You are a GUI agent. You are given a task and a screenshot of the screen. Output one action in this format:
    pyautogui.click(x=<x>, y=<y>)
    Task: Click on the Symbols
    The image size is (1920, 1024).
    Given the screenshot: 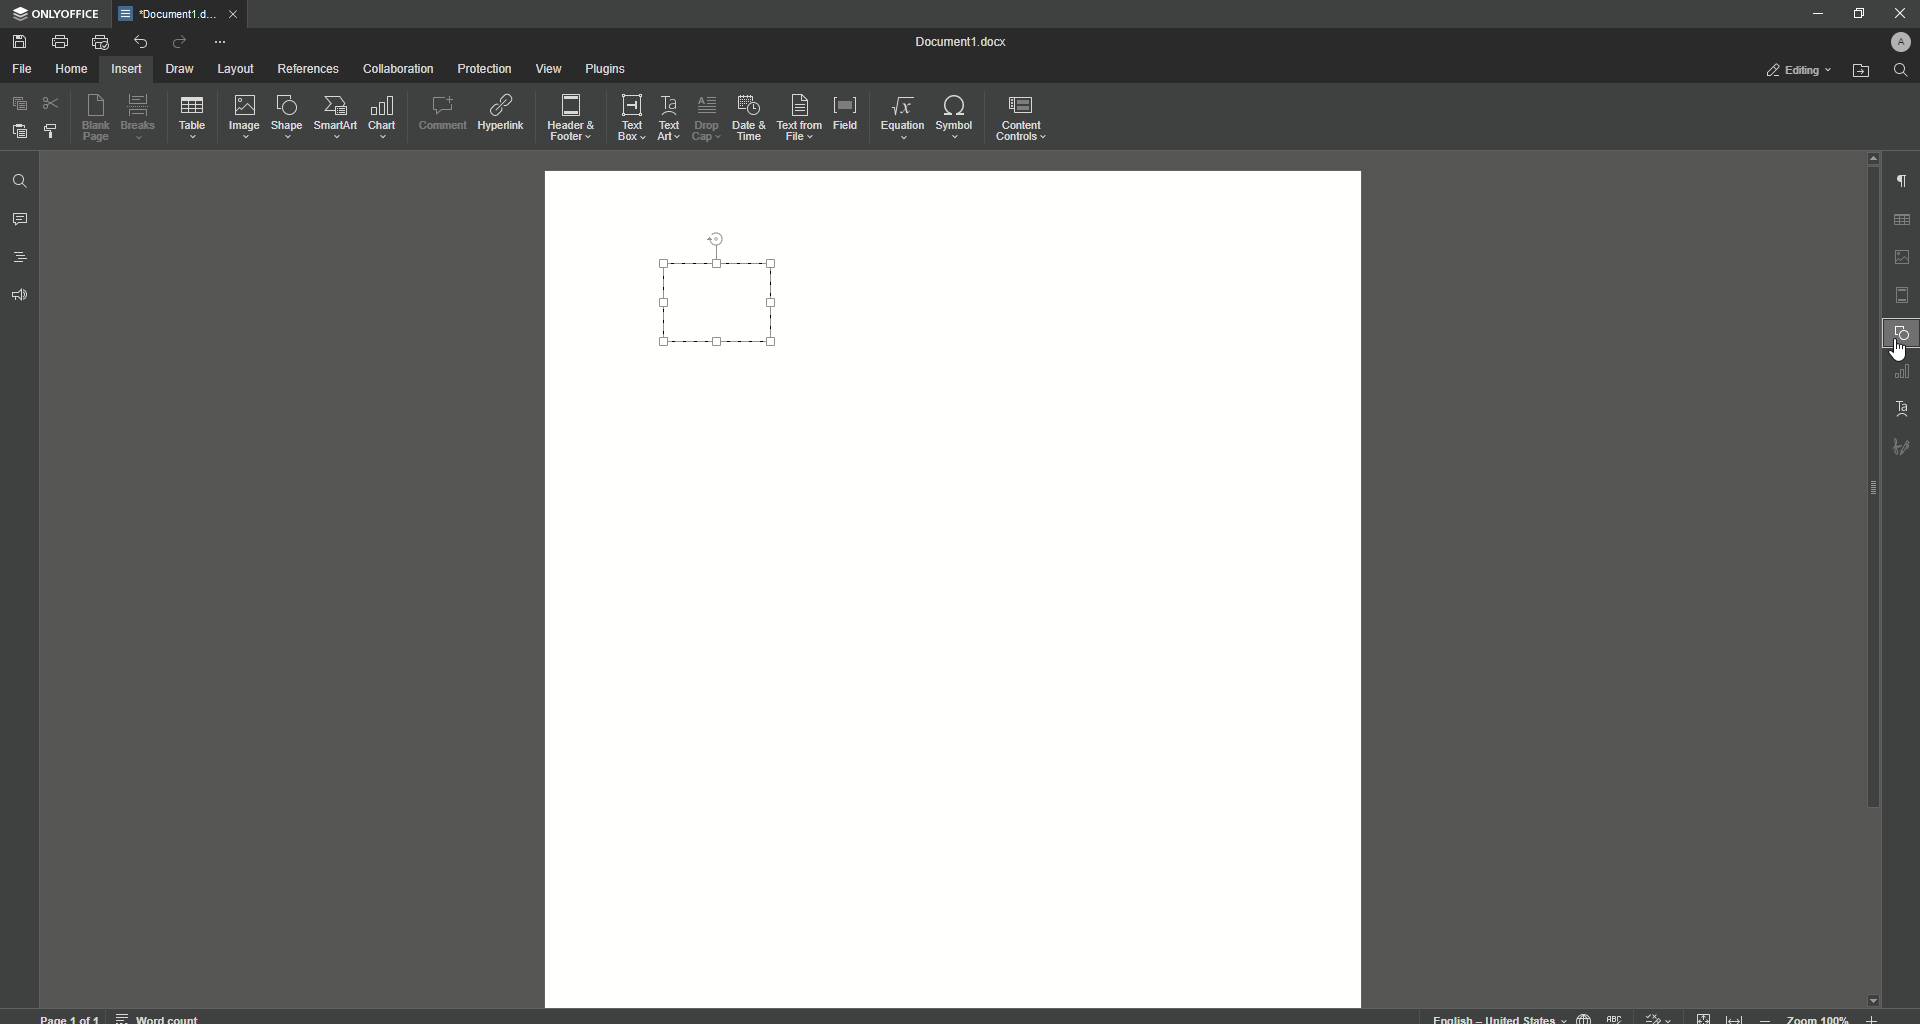 What is the action you would take?
    pyautogui.click(x=953, y=117)
    